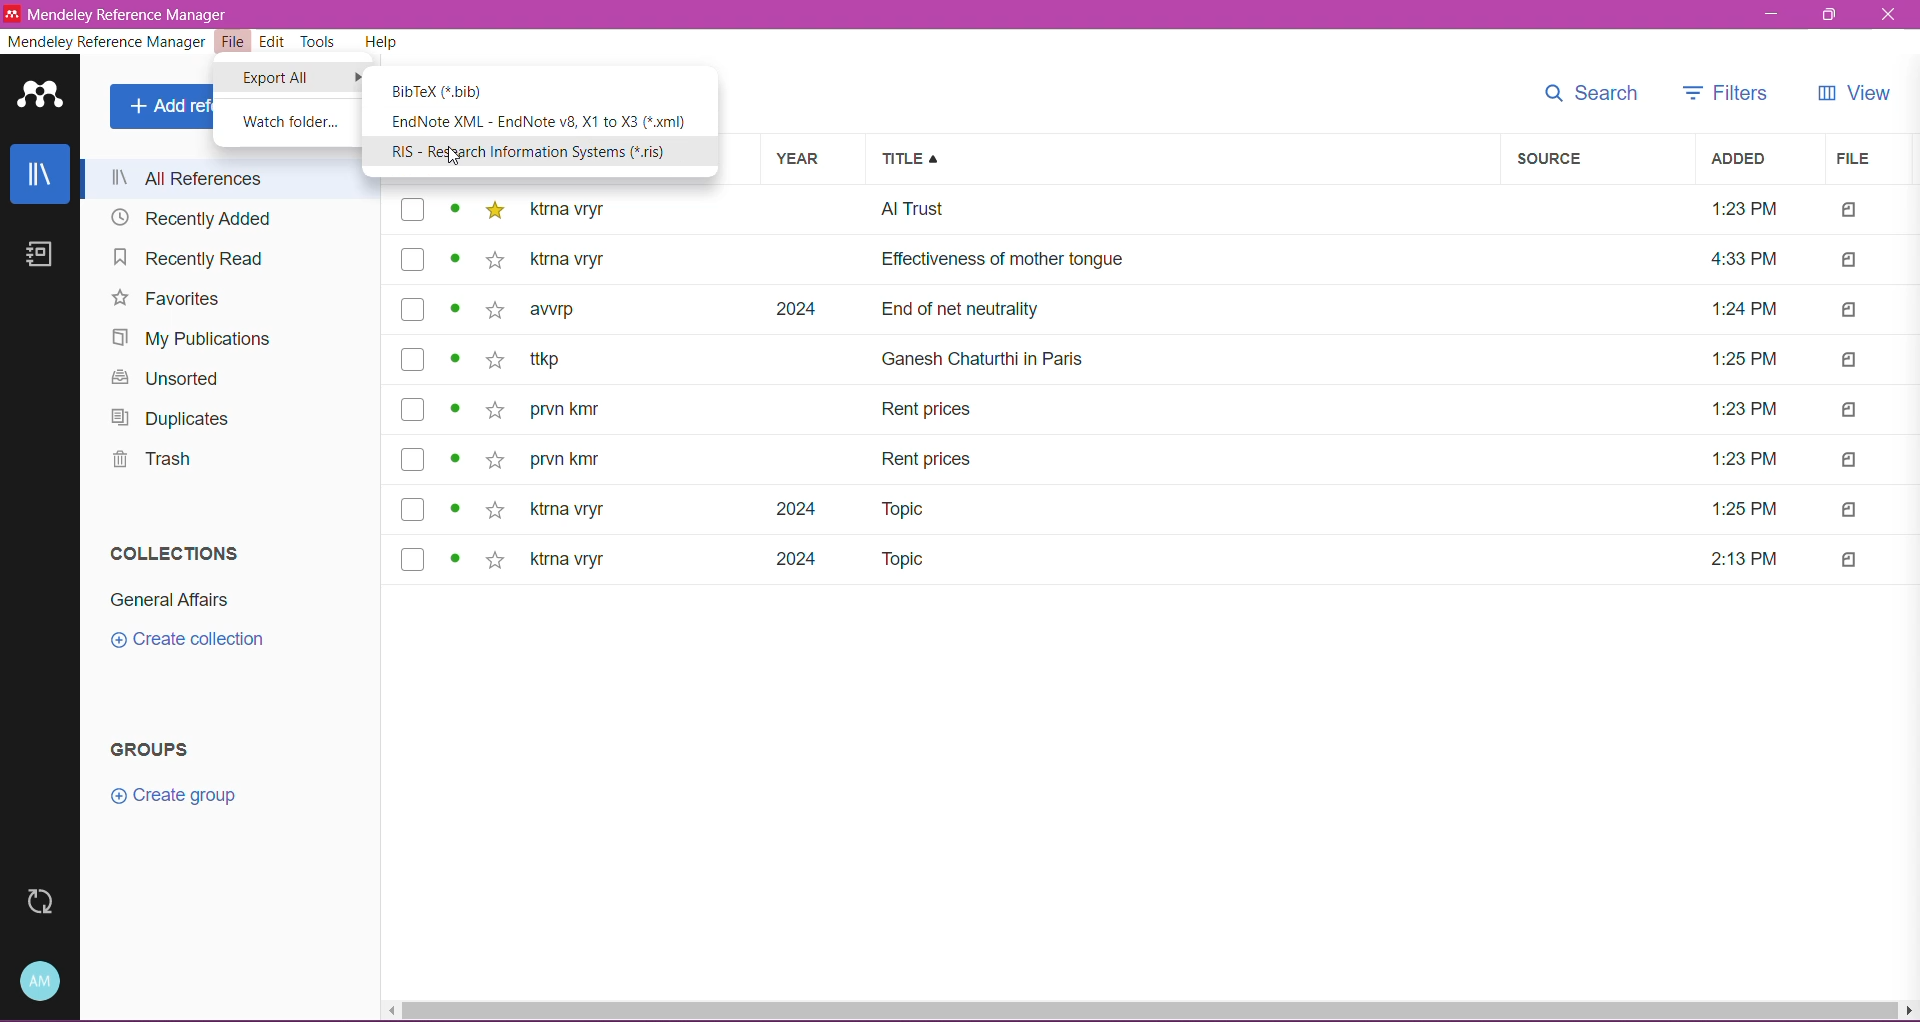  Describe the element at coordinates (147, 748) in the screenshot. I see `Groups` at that location.